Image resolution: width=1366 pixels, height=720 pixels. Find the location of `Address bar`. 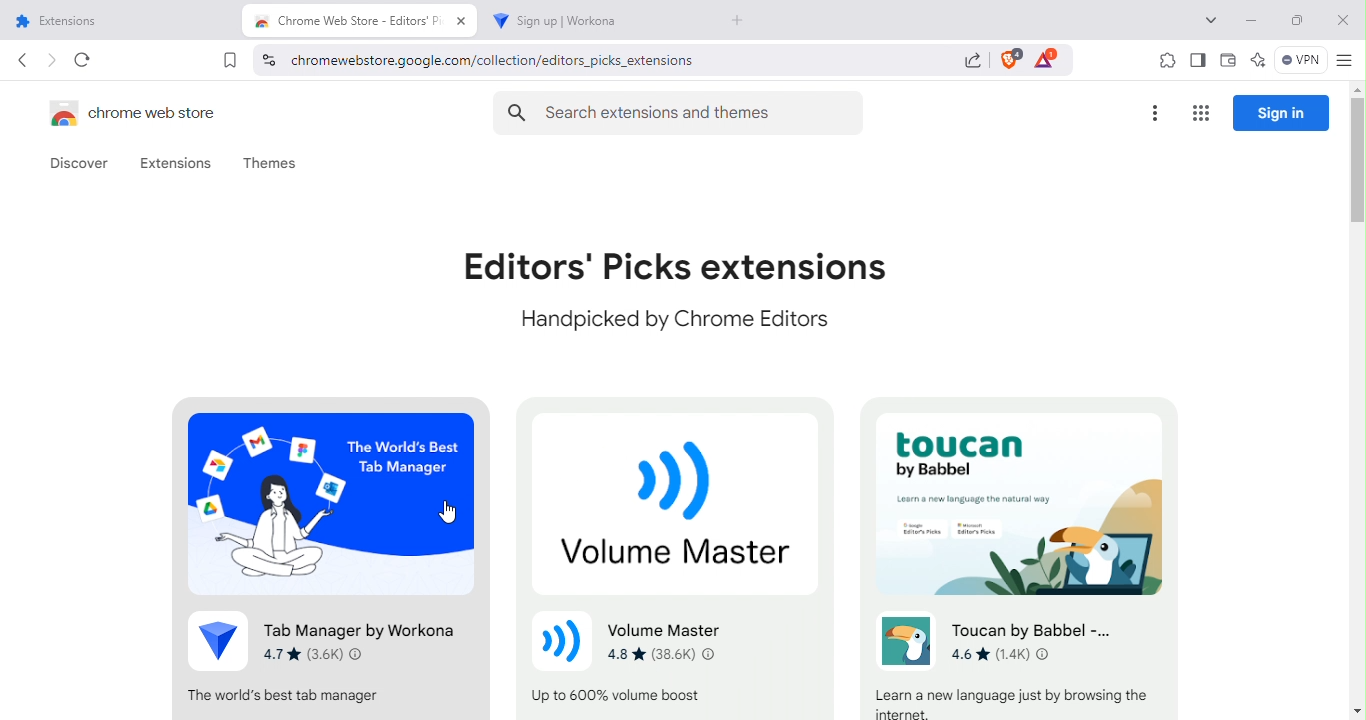

Address bar is located at coordinates (567, 60).